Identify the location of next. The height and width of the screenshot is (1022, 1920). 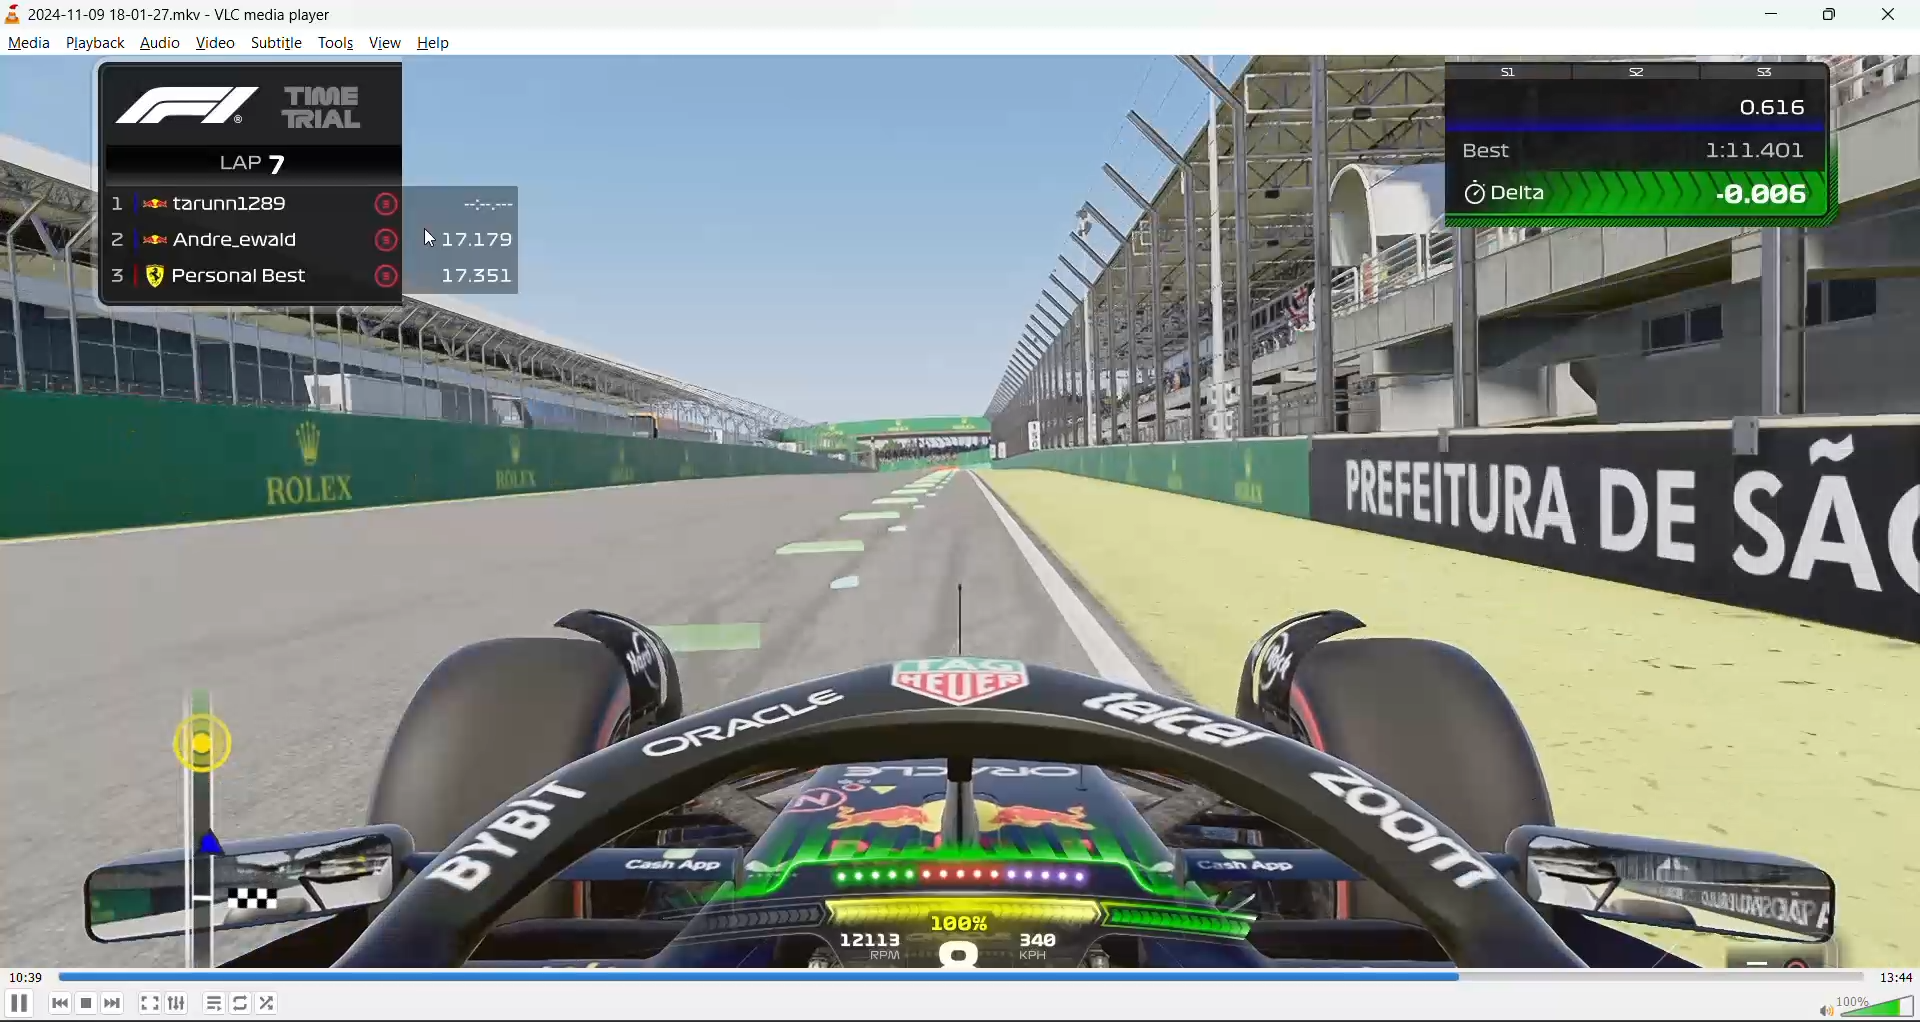
(111, 1005).